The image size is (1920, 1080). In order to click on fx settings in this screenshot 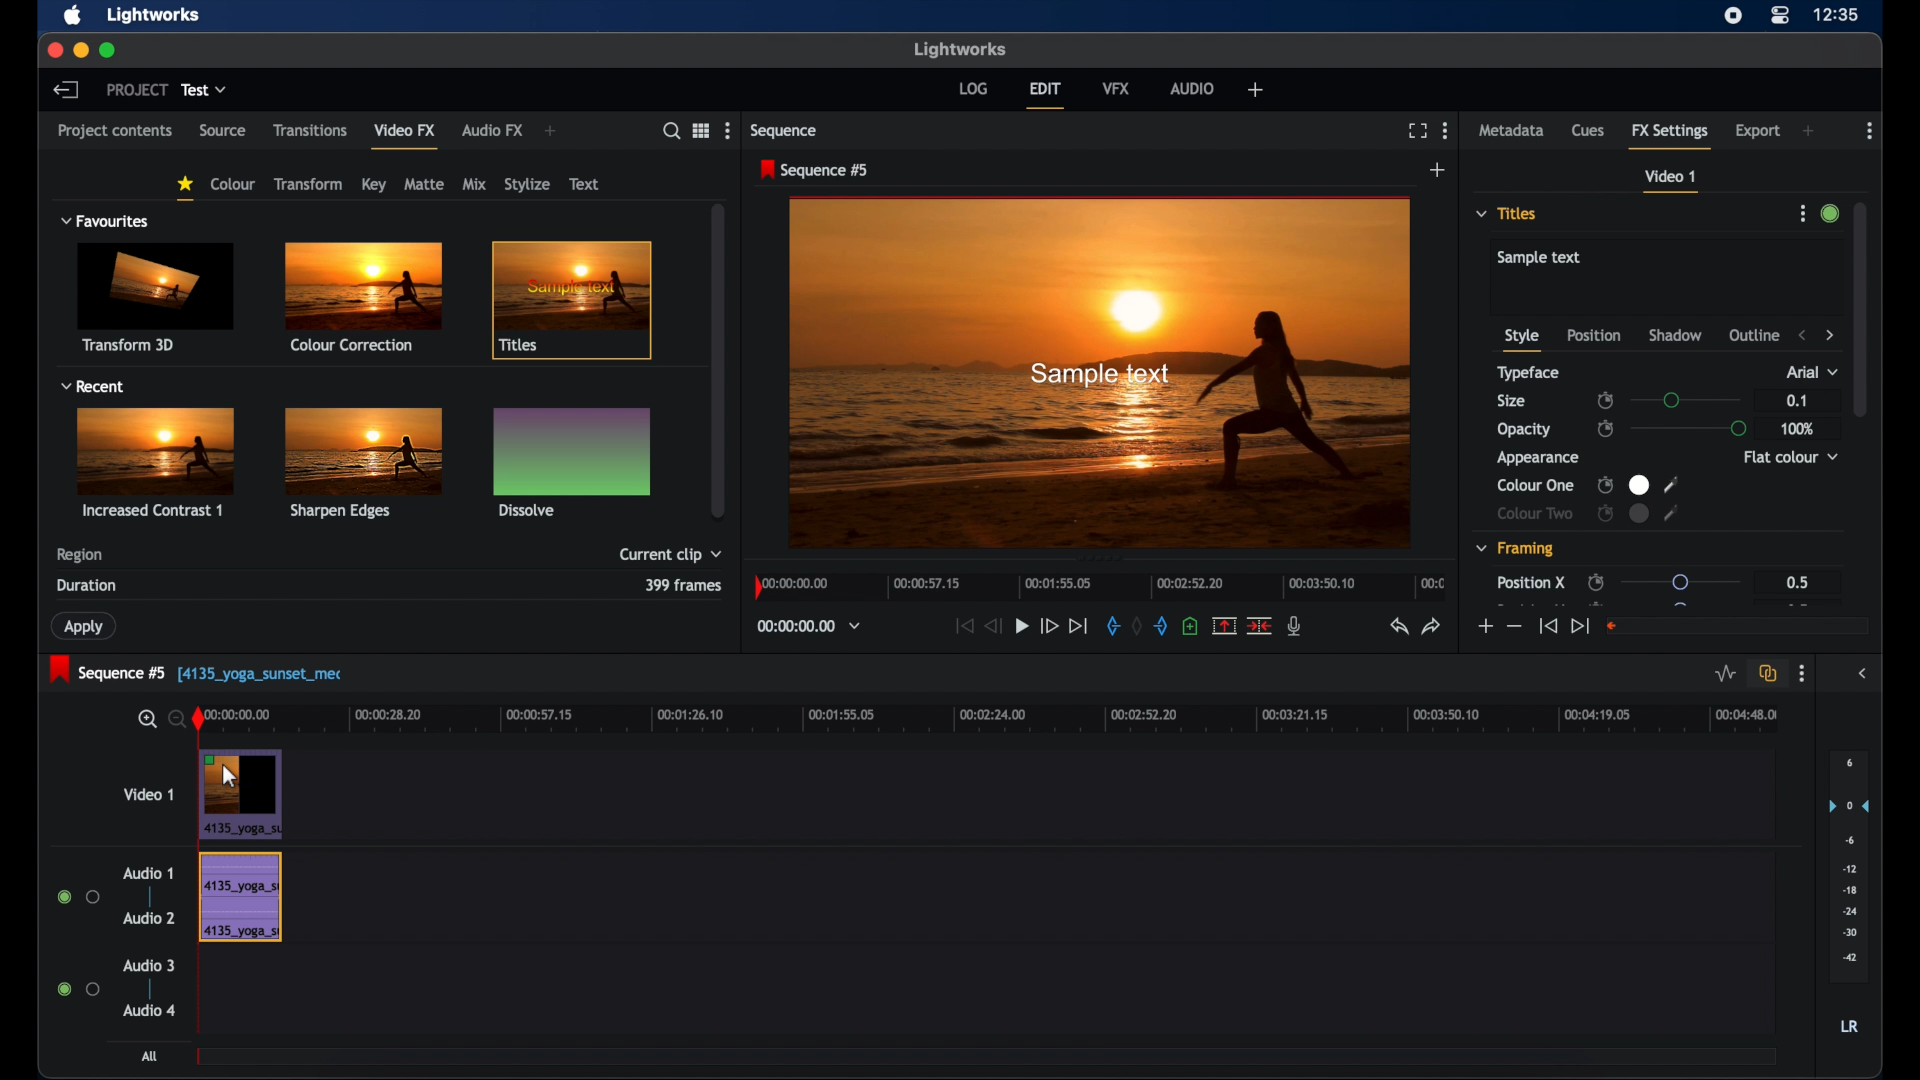, I will do `click(1670, 138)`.